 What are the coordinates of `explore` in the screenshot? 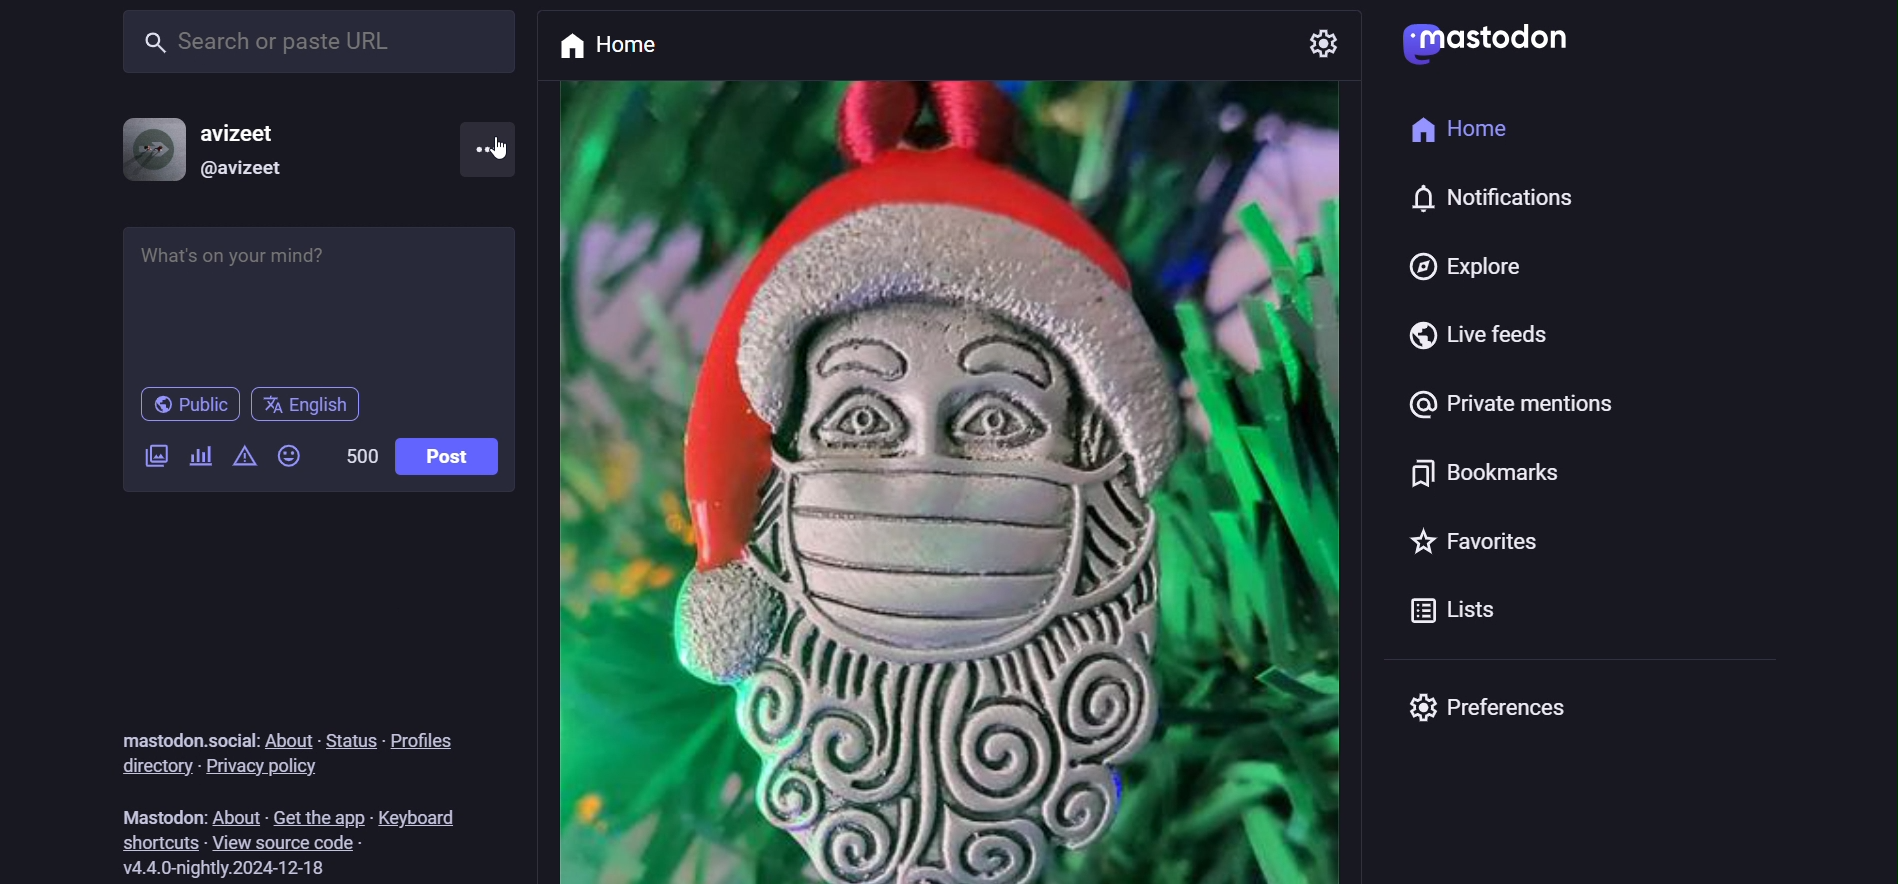 It's located at (1510, 268).